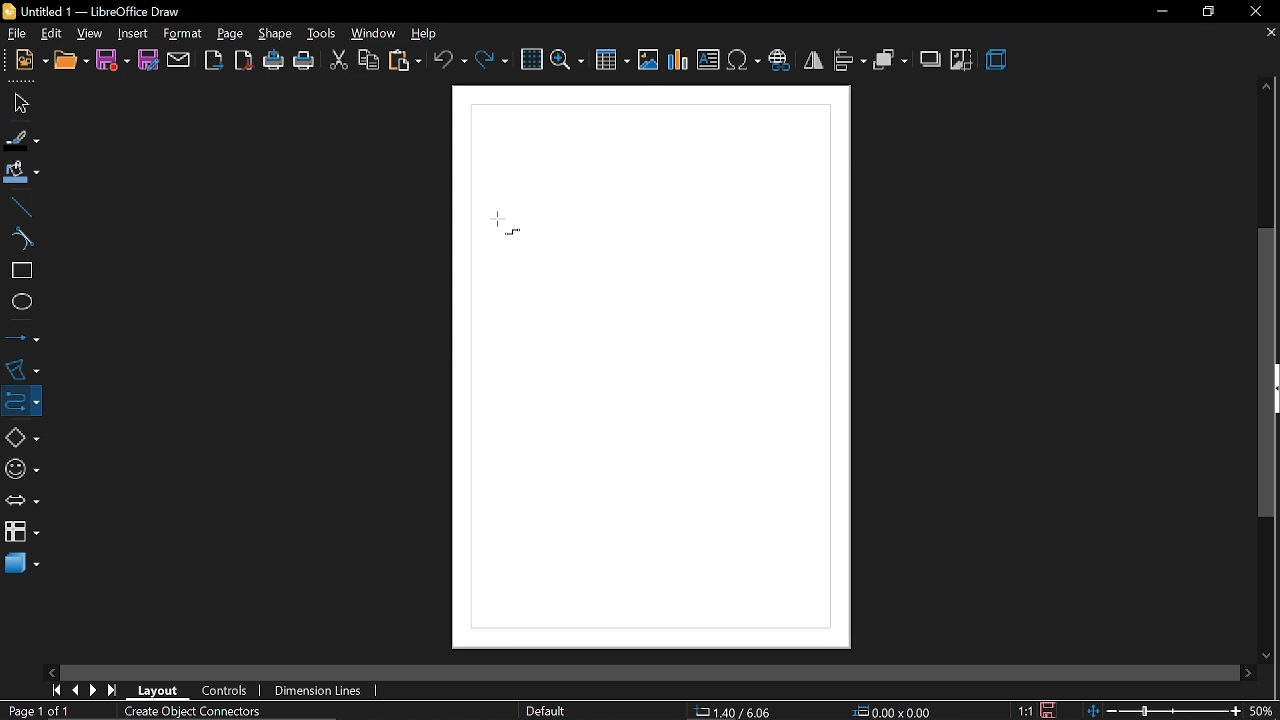  What do you see at coordinates (50, 33) in the screenshot?
I see `edit` at bounding box center [50, 33].